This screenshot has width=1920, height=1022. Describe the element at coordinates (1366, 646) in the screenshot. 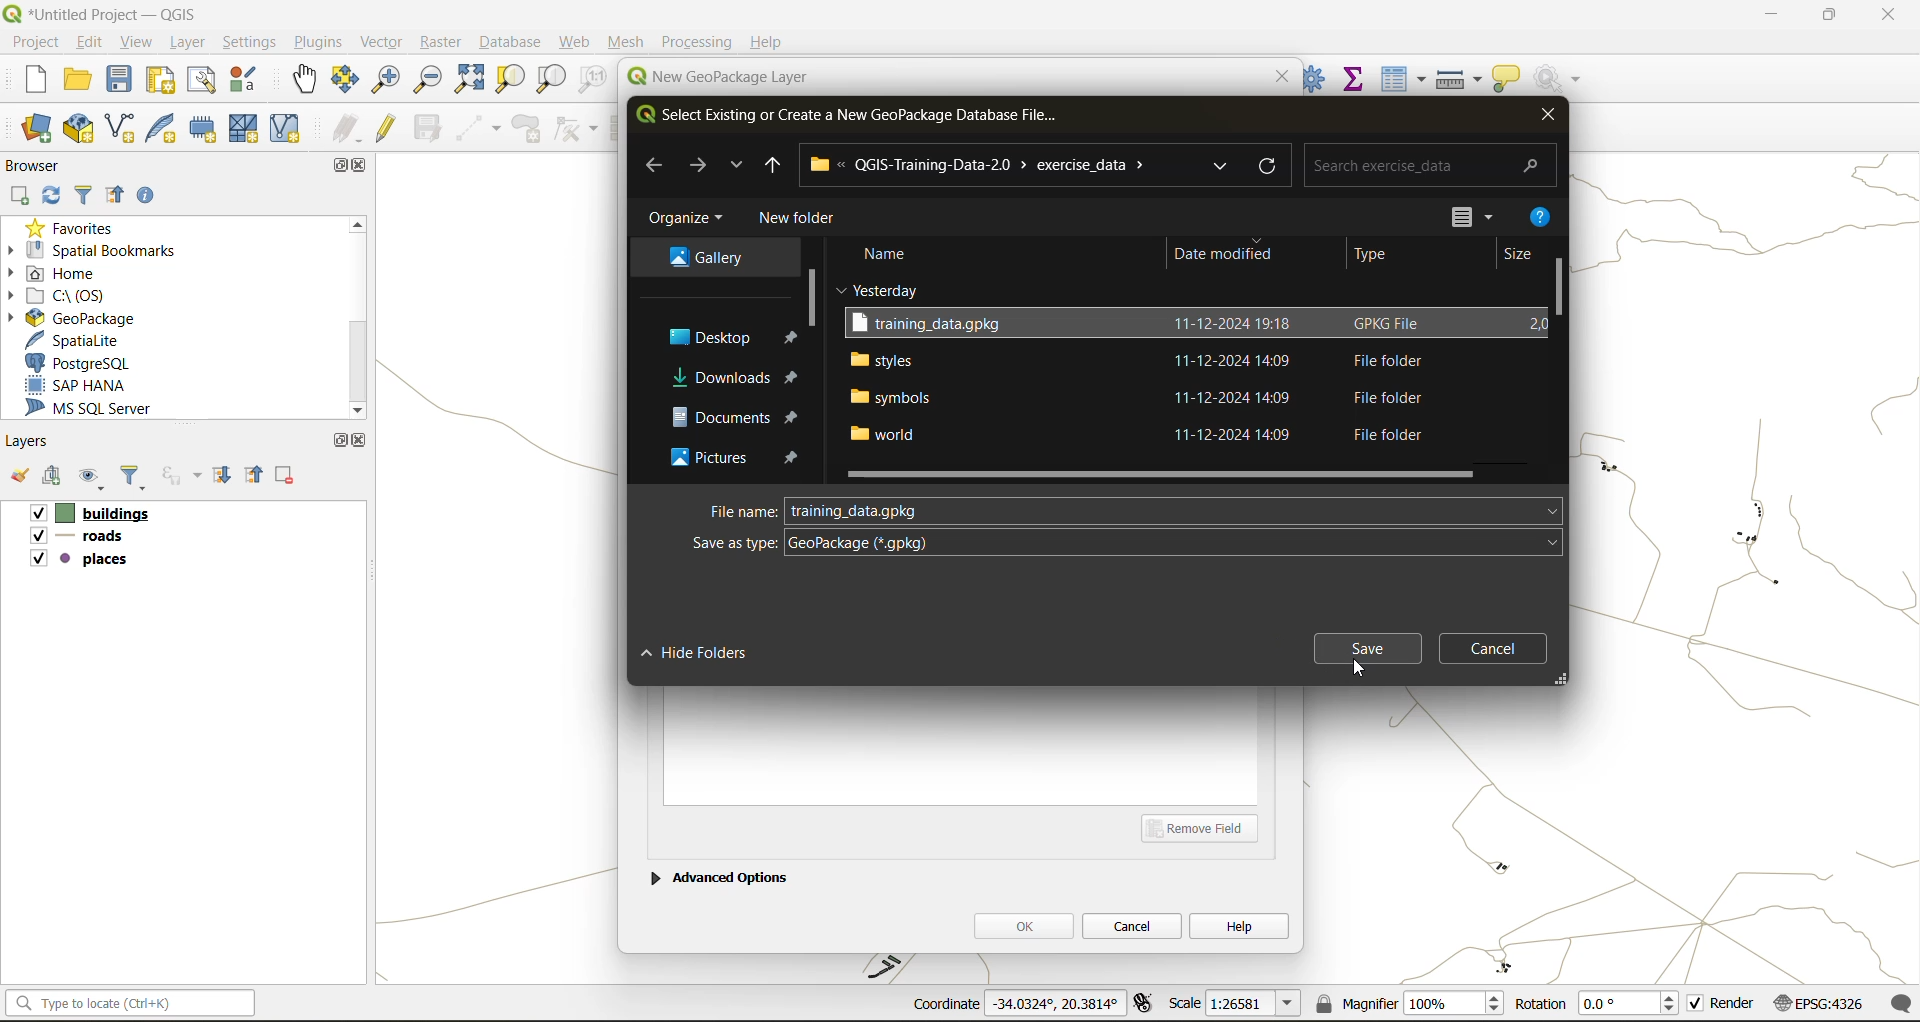

I see `save` at that location.